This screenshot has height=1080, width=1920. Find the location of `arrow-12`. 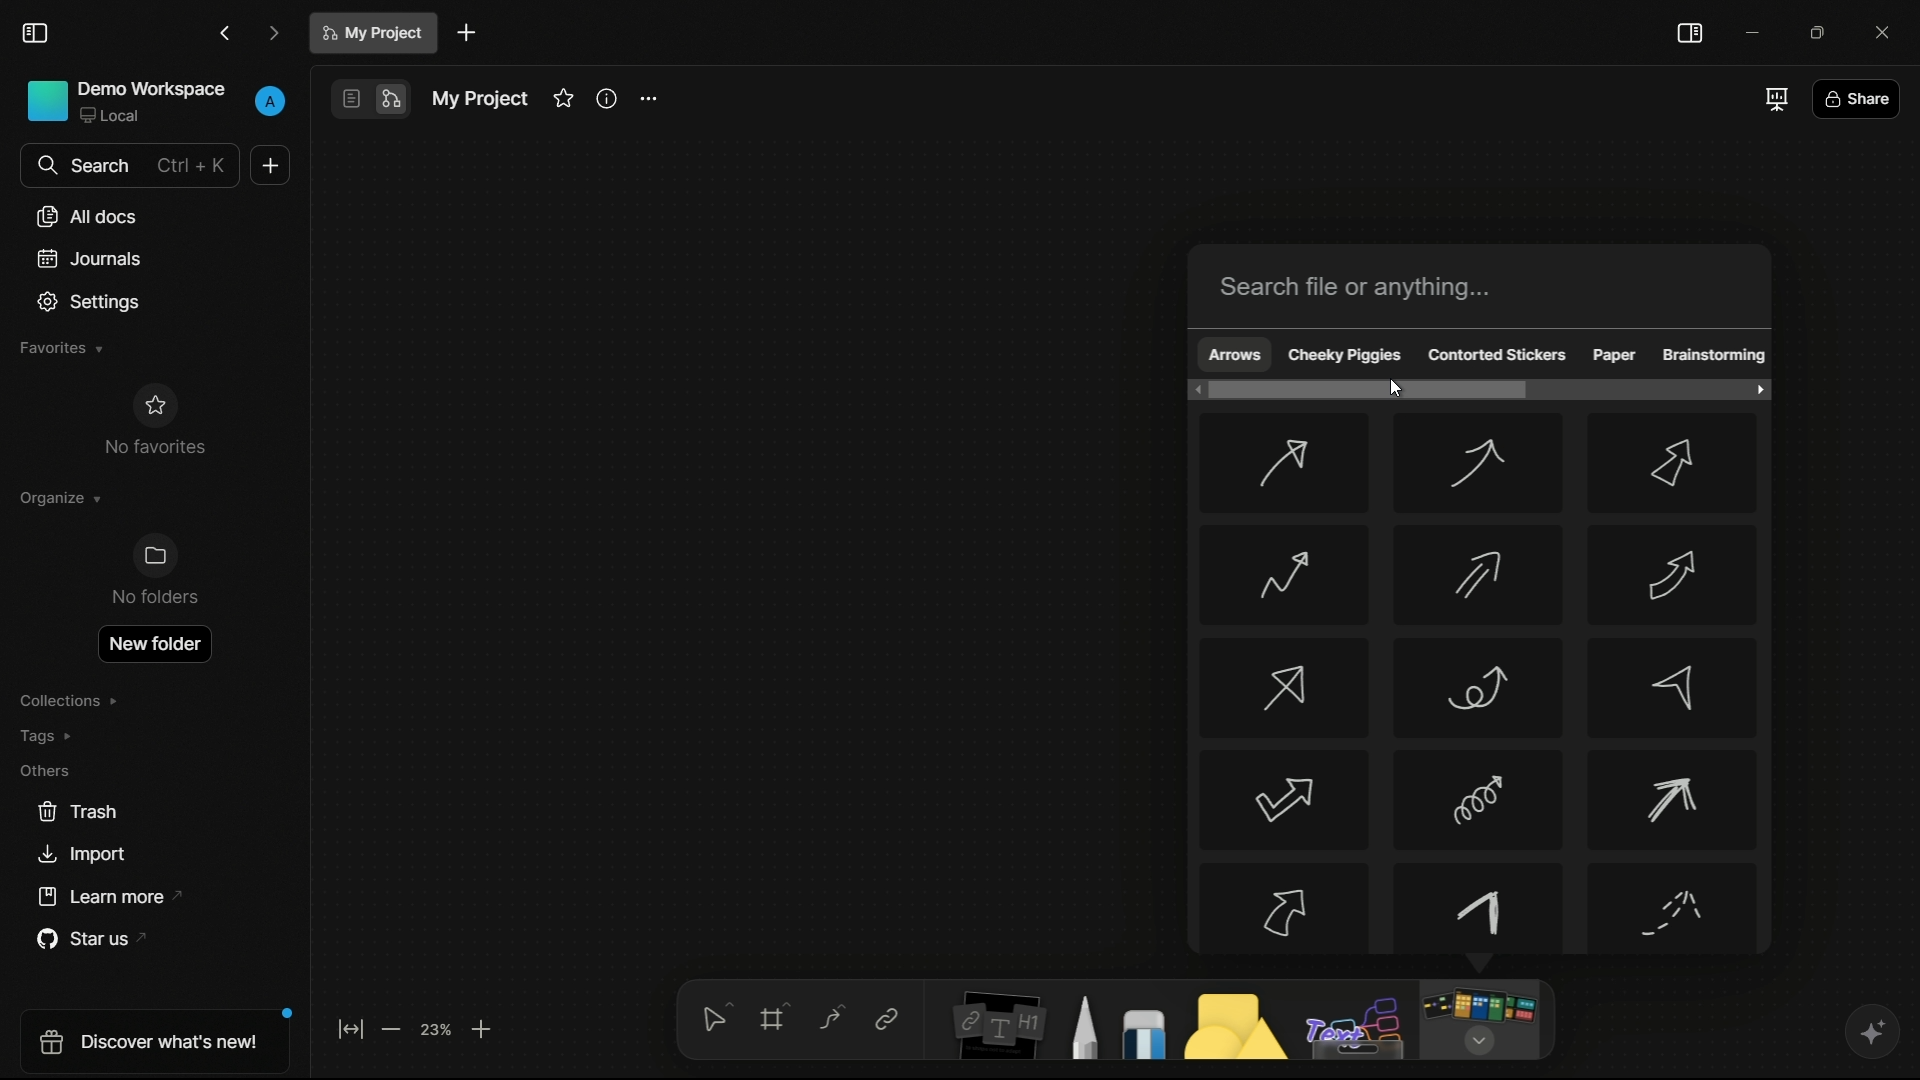

arrow-12 is located at coordinates (1676, 801).